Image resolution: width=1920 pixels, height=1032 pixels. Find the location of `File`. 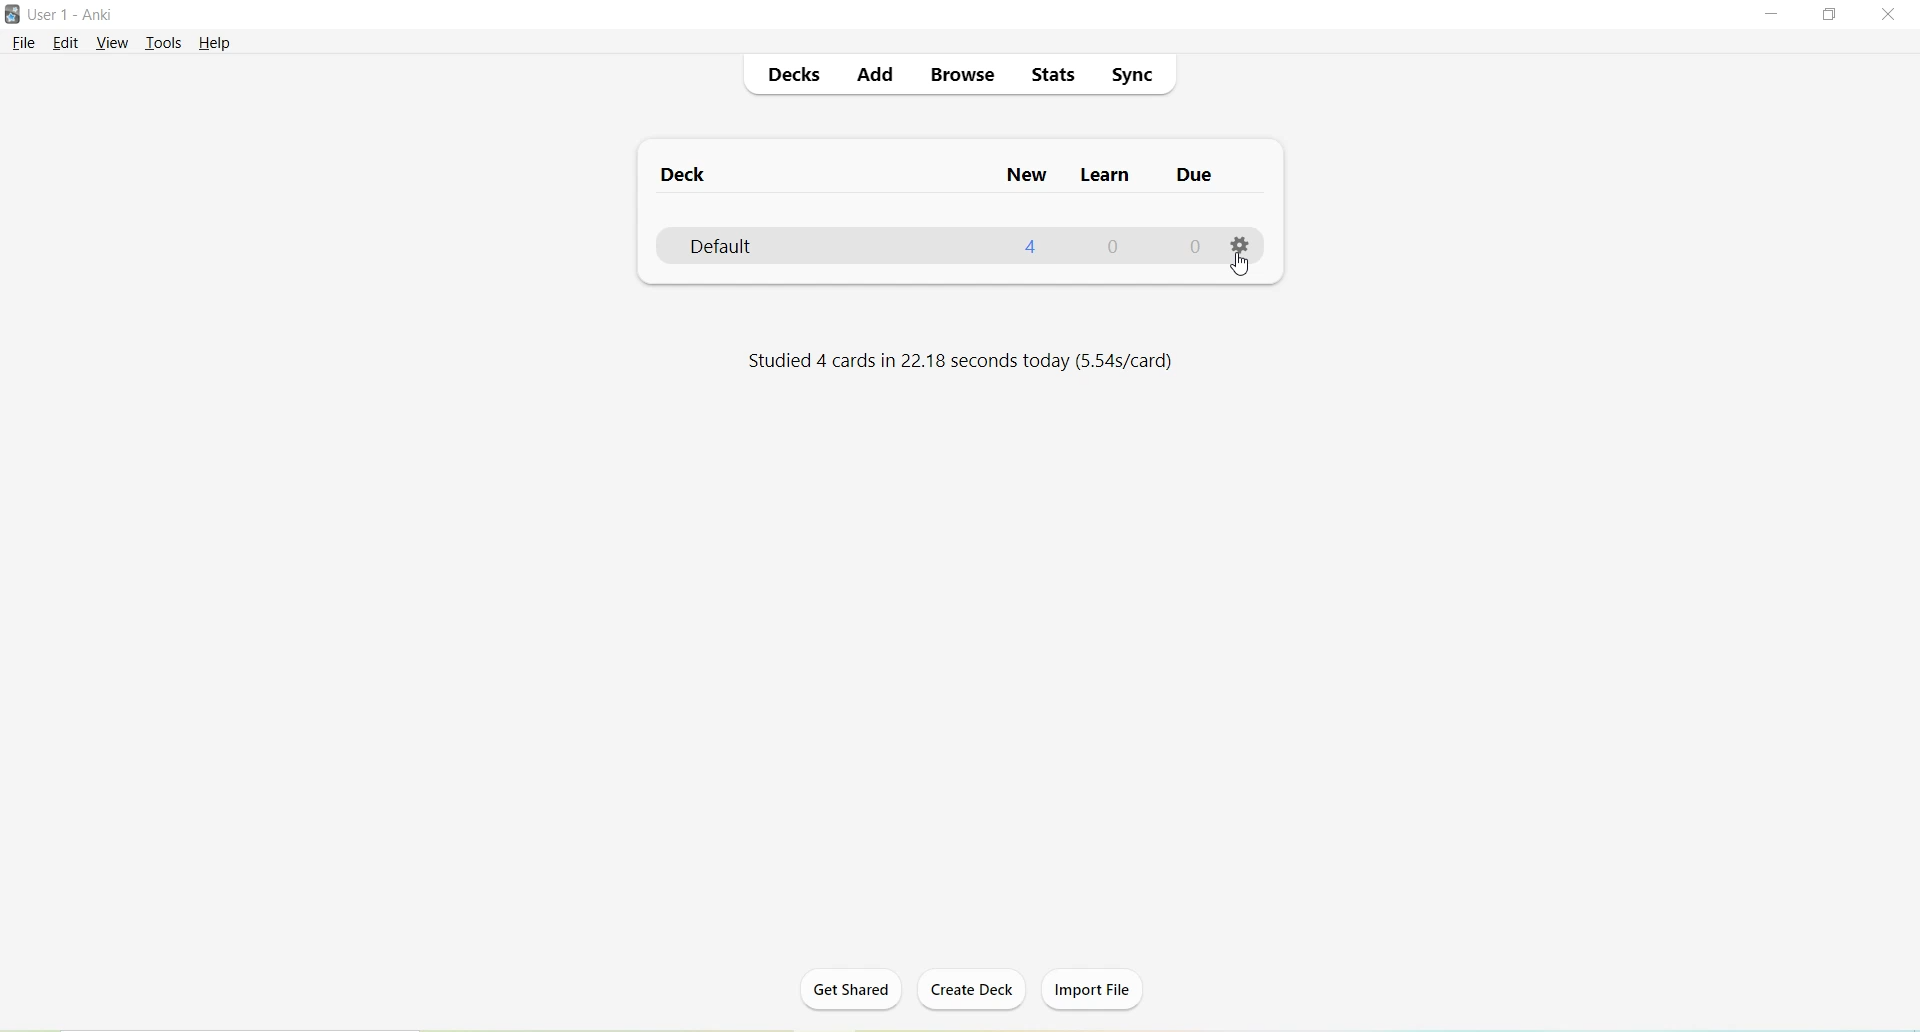

File is located at coordinates (23, 42).